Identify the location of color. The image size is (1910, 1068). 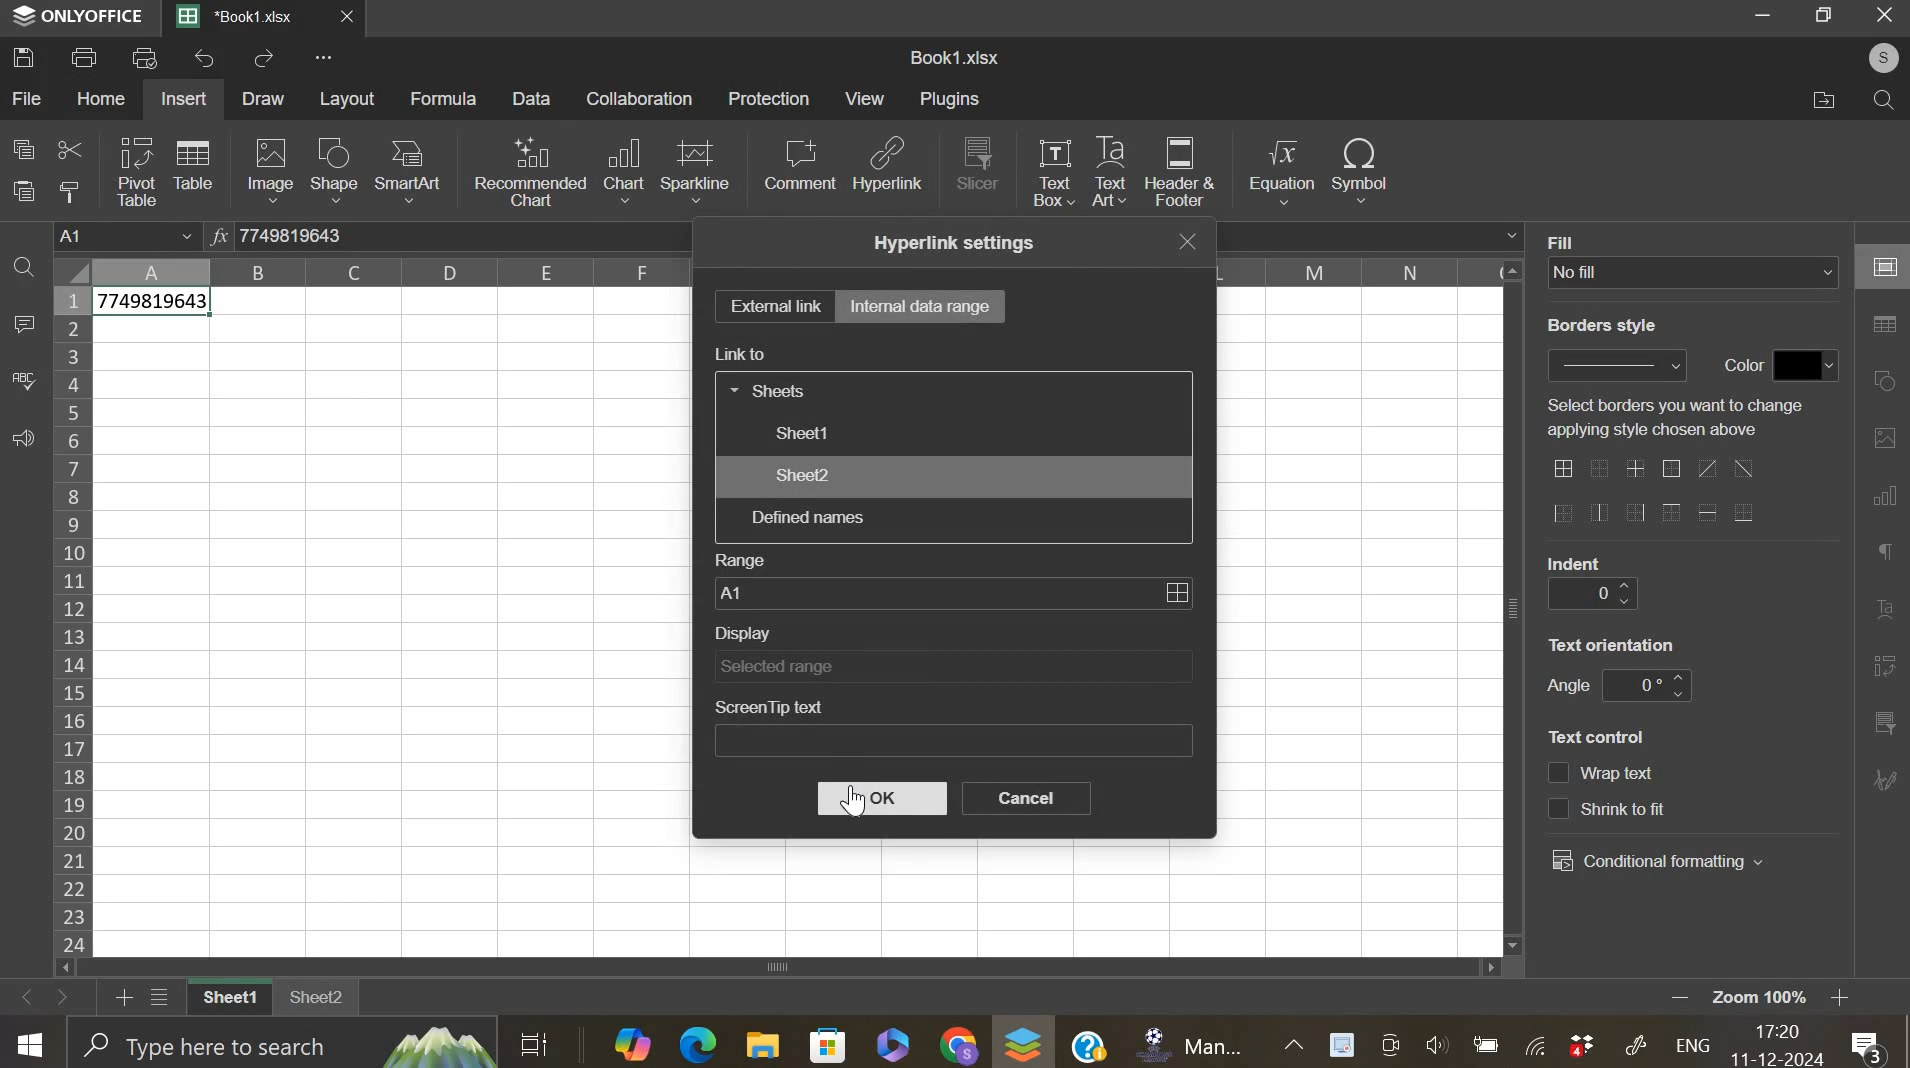
(1807, 365).